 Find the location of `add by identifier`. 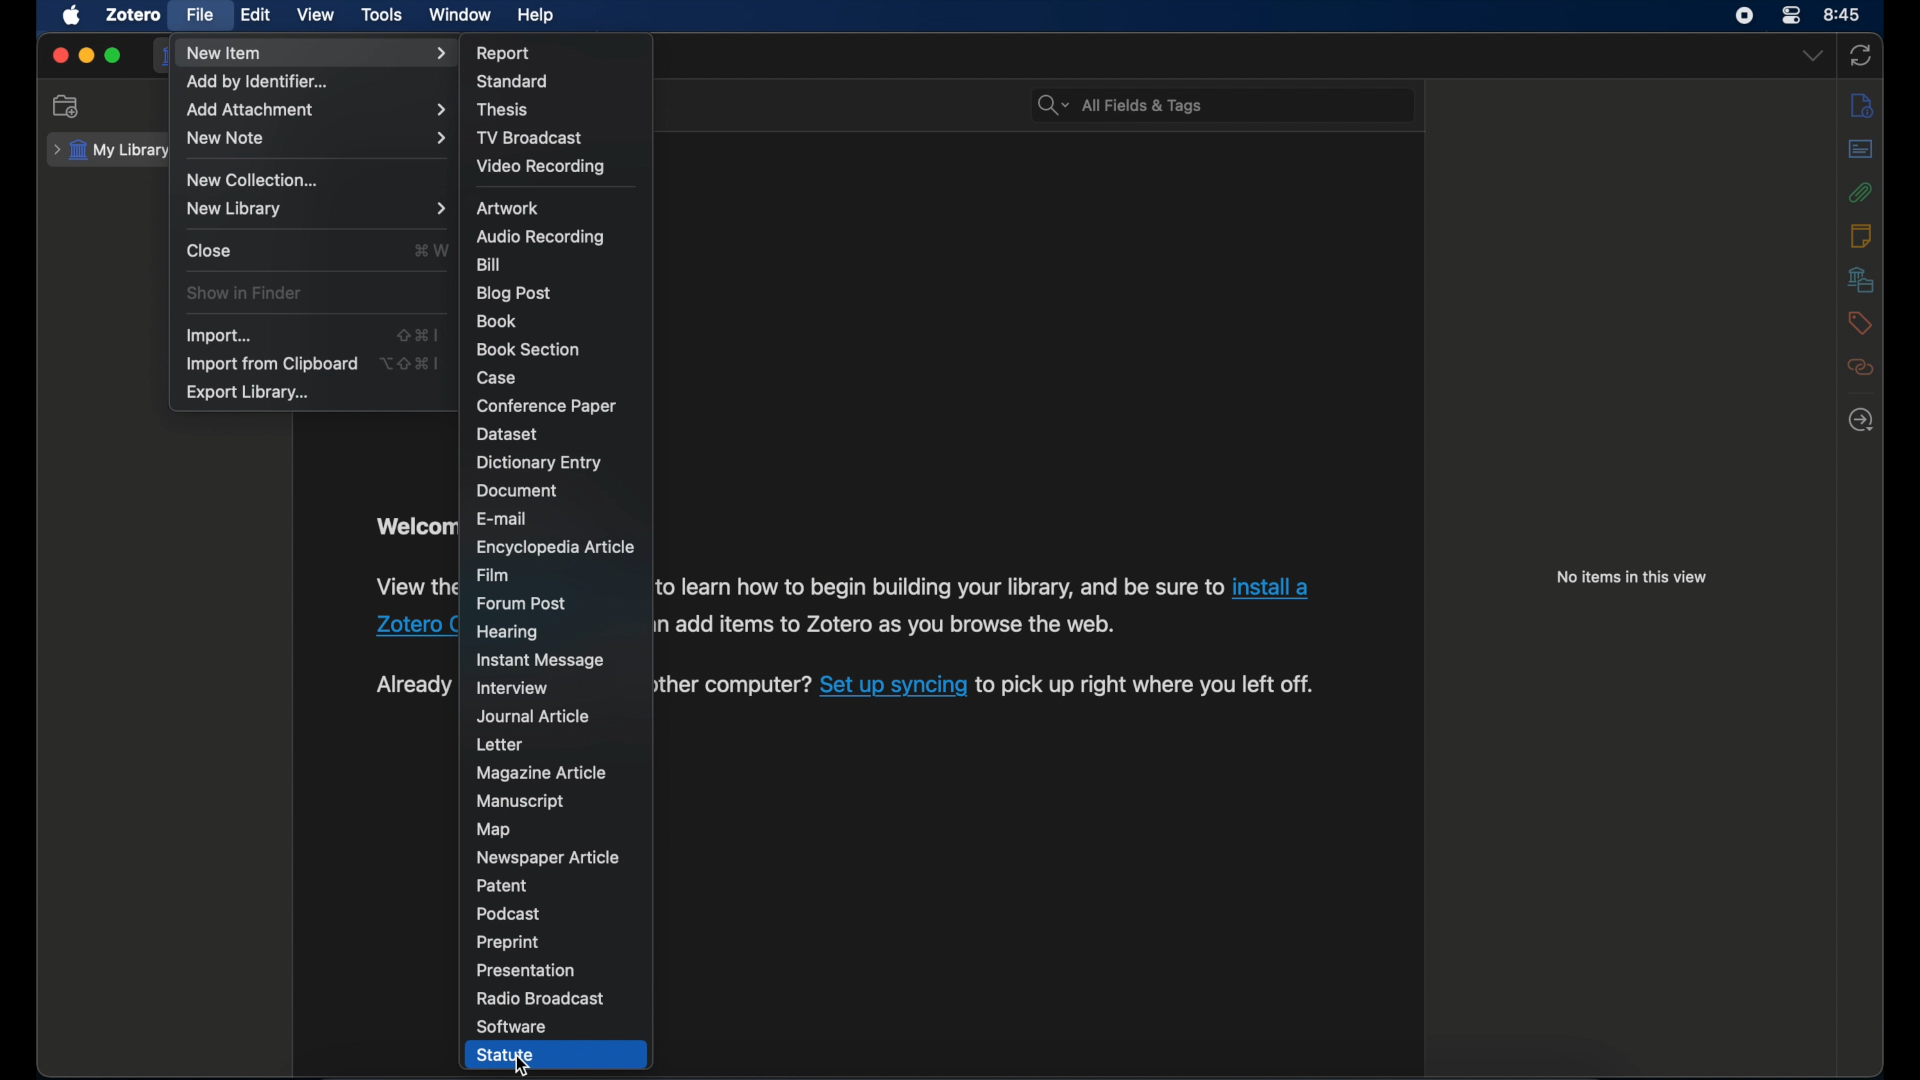

add by identifier is located at coordinates (258, 84).